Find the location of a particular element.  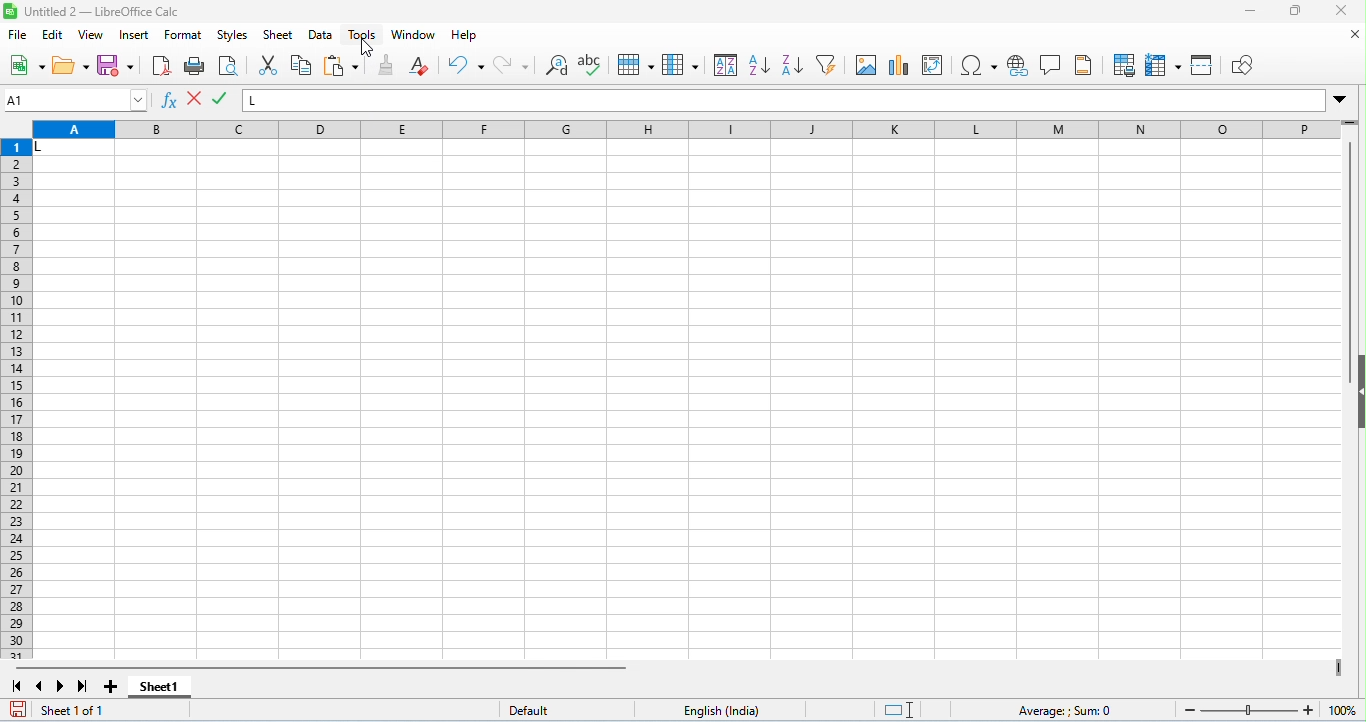

header and footer is located at coordinates (1083, 65).